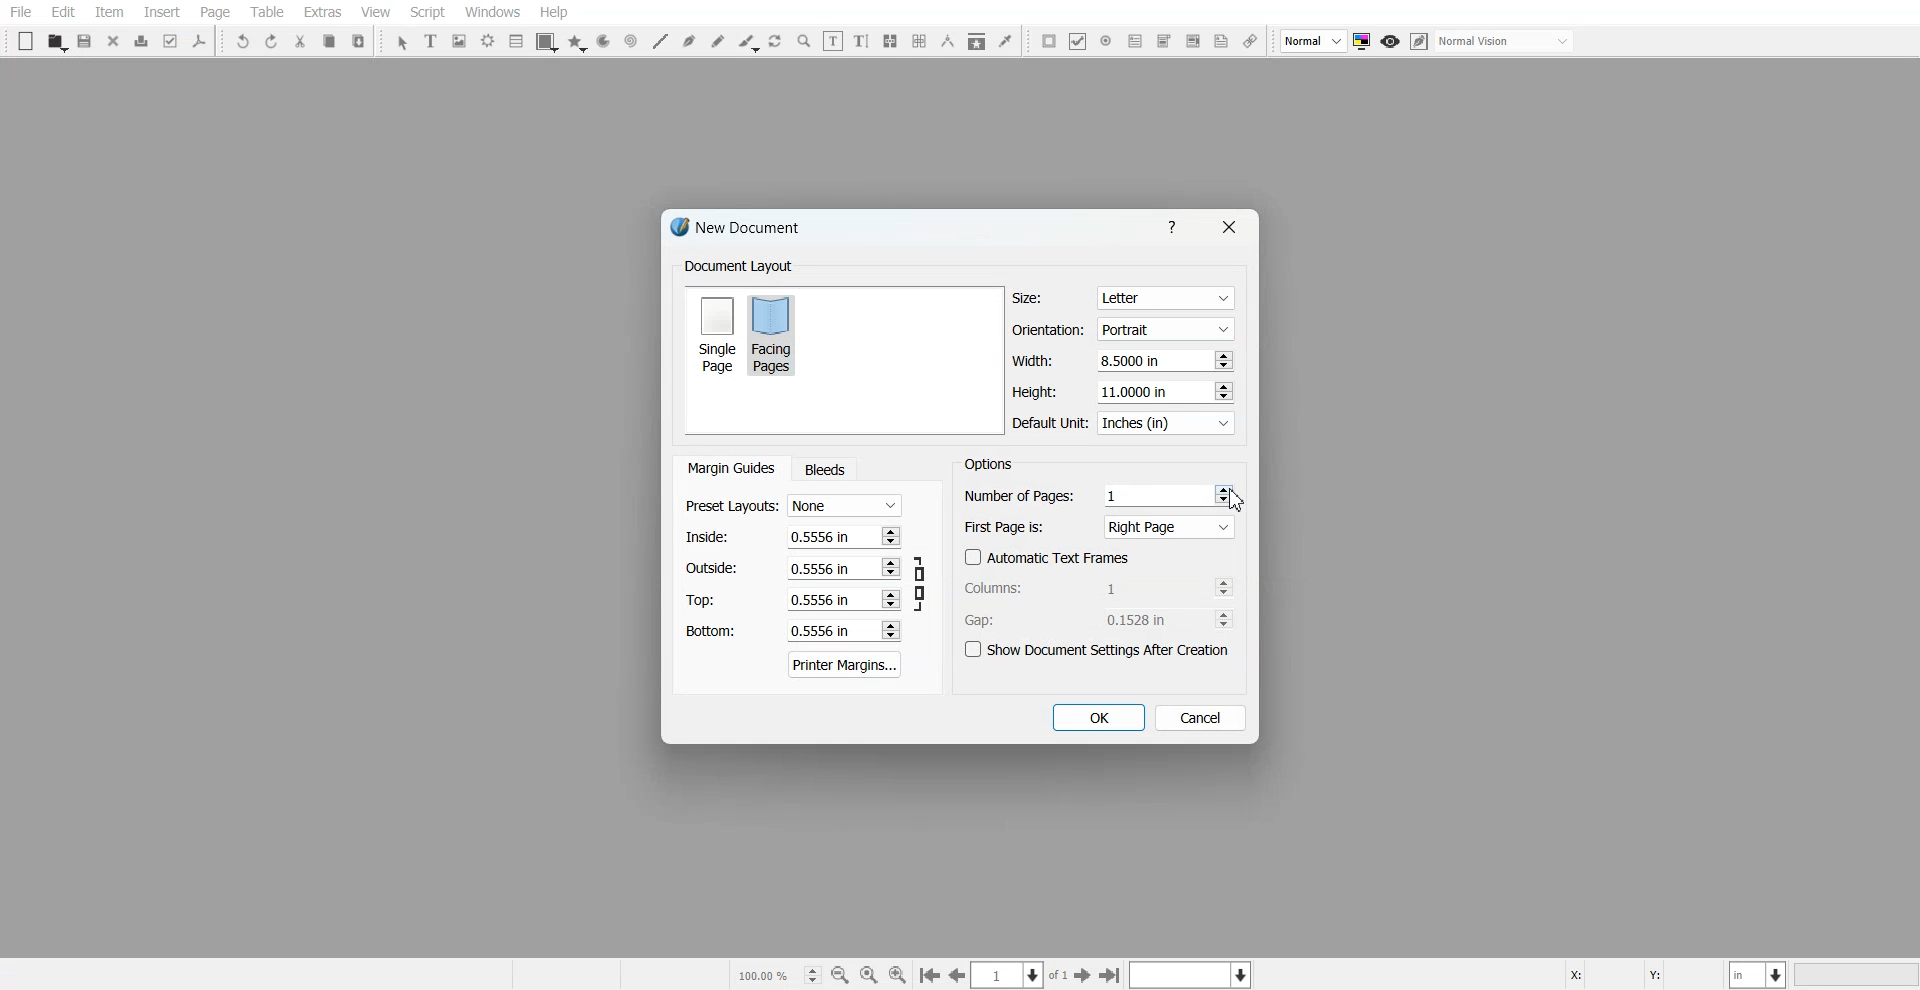  What do you see at coordinates (1106, 41) in the screenshot?
I see `PDF Radio Button` at bounding box center [1106, 41].